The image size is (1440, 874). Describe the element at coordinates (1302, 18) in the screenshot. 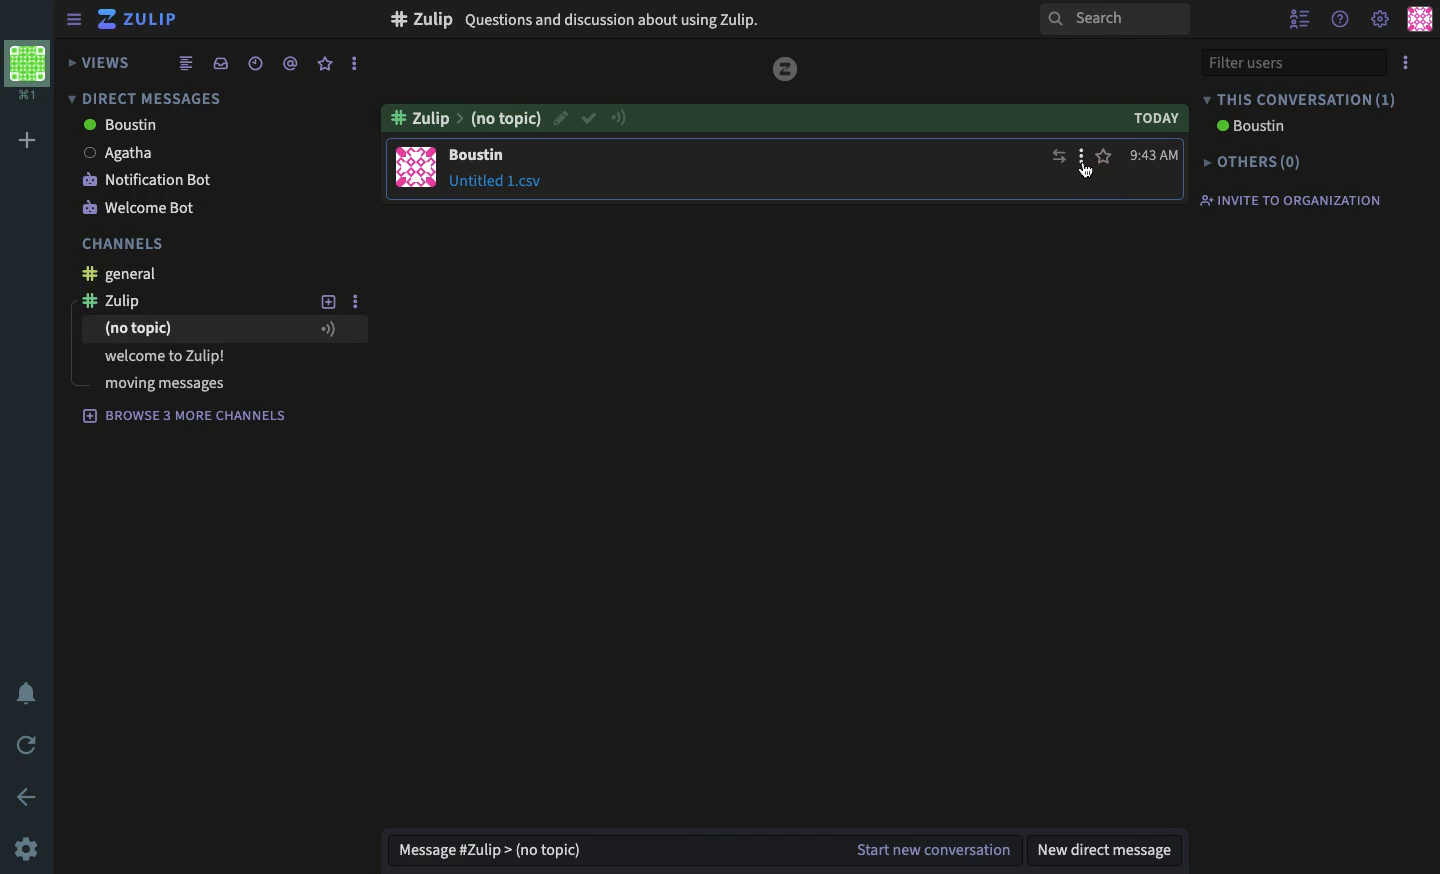

I see `hide user list ` at that location.